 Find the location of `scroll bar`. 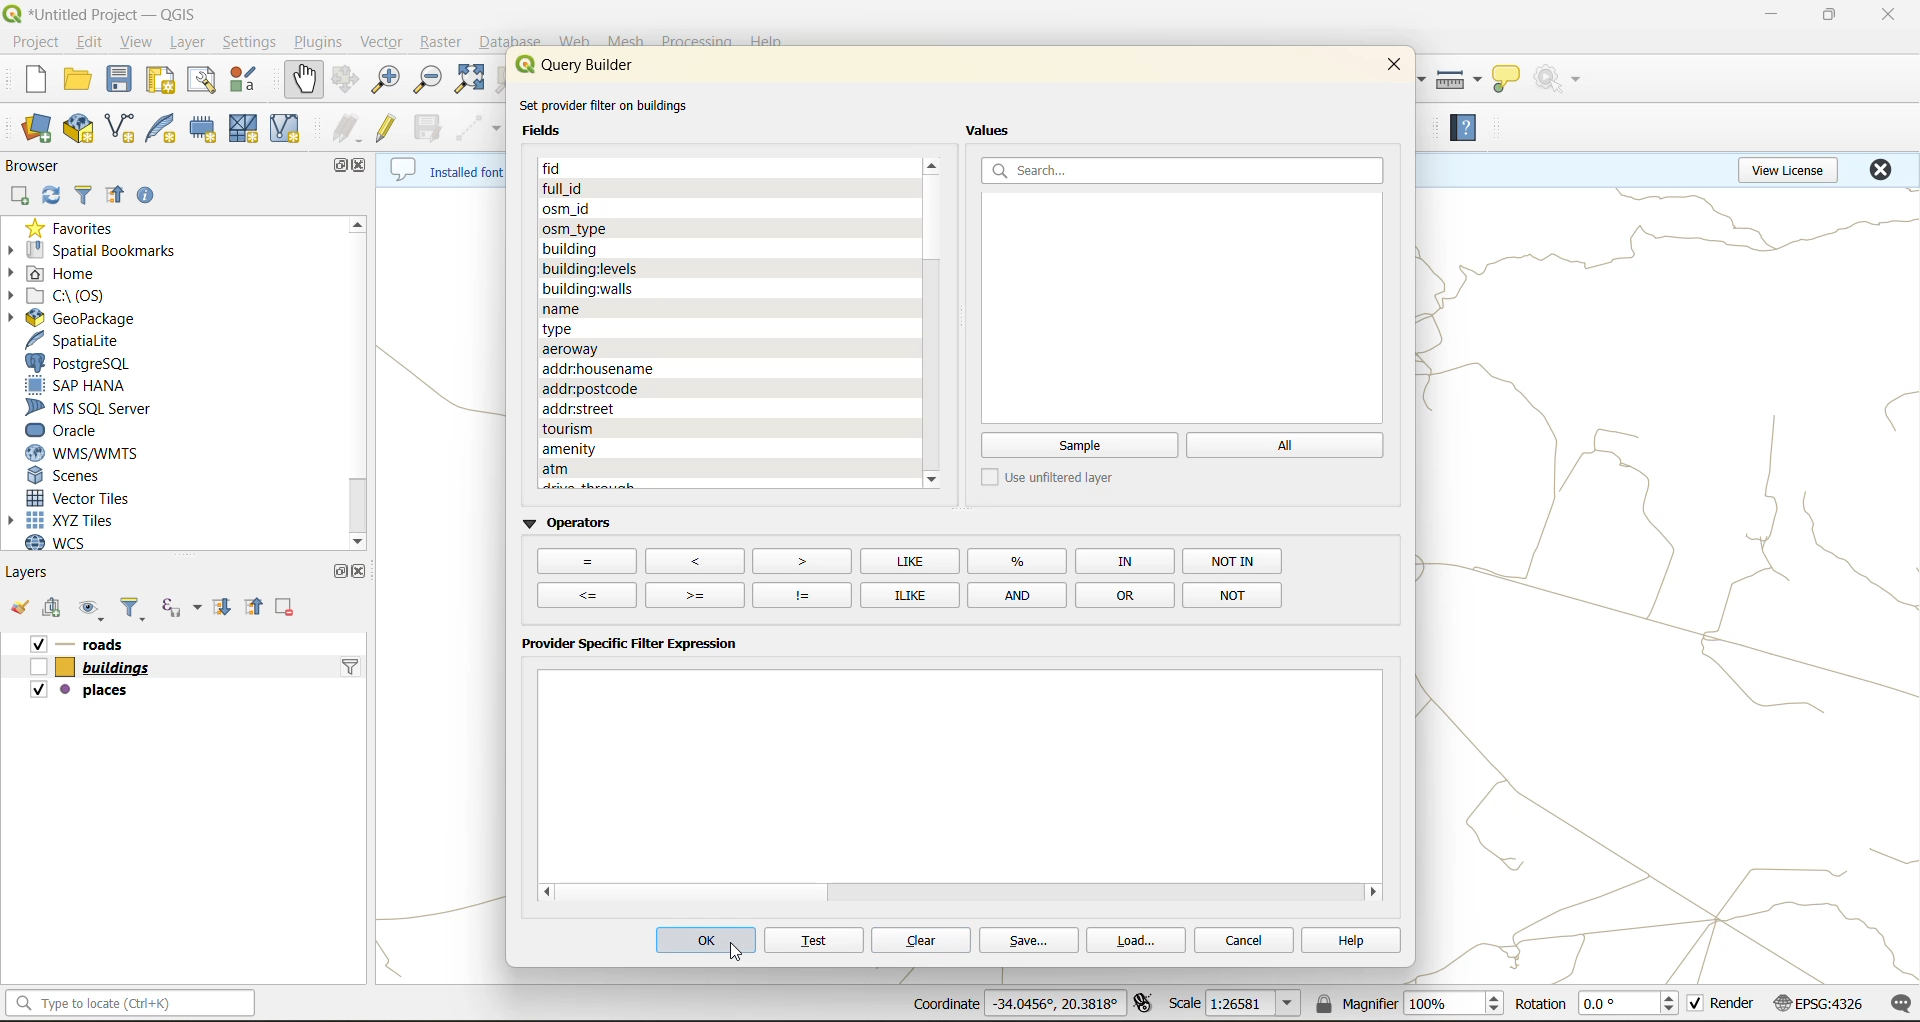

scroll bar is located at coordinates (932, 214).